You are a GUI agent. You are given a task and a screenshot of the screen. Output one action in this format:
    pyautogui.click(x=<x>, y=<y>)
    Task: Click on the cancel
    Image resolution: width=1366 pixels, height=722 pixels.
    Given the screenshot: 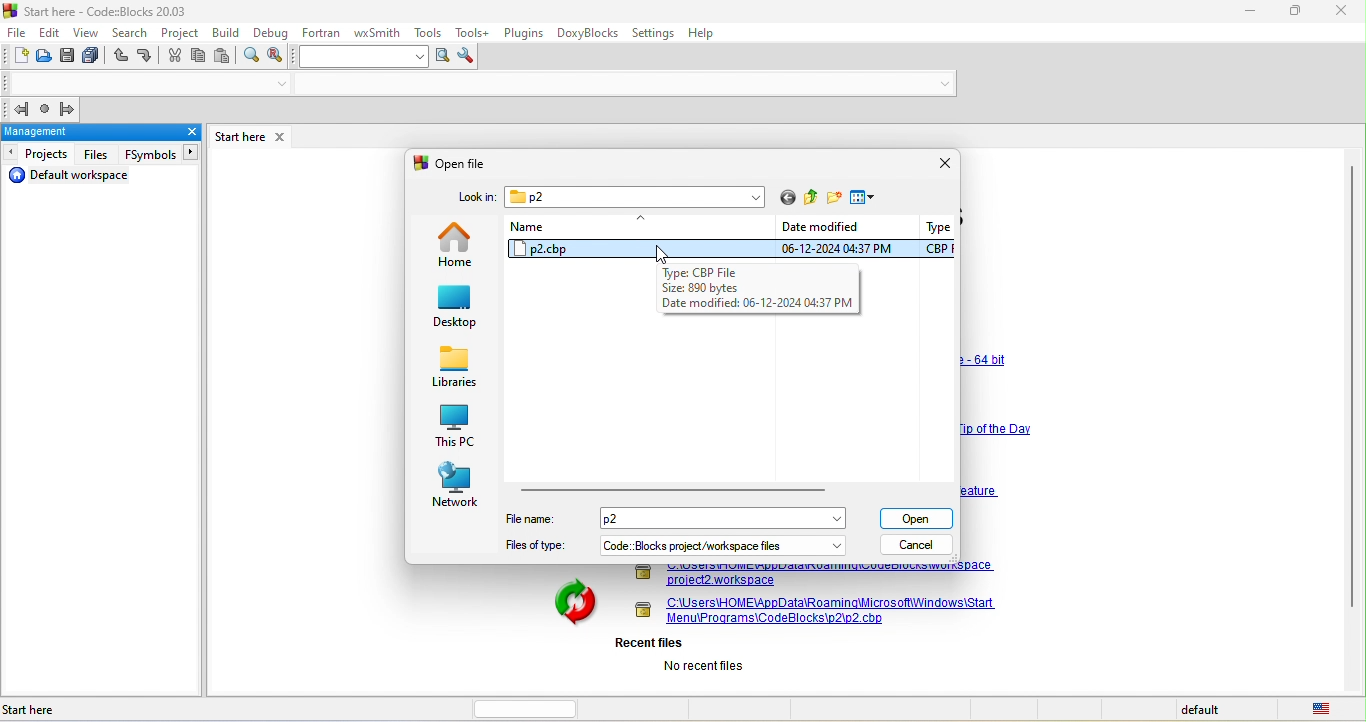 What is the action you would take?
    pyautogui.click(x=914, y=546)
    